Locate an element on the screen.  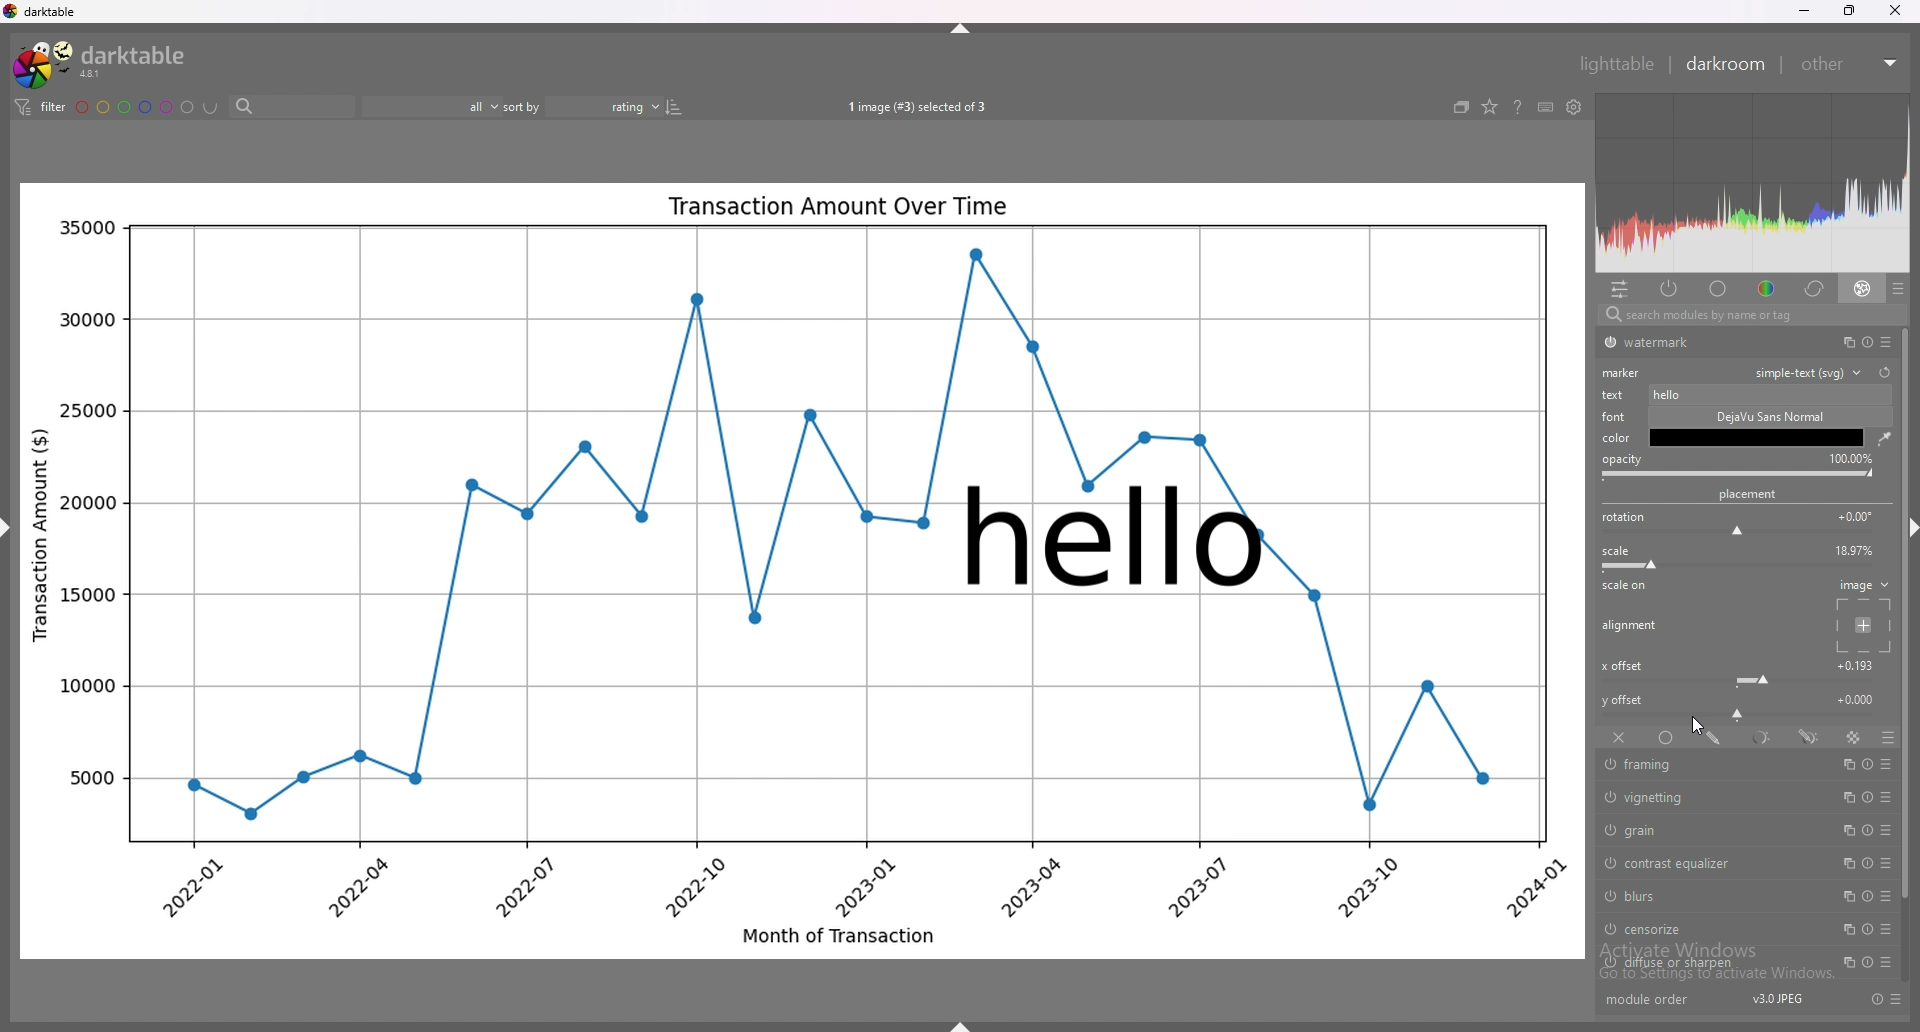
blending options is located at coordinates (1886, 737).